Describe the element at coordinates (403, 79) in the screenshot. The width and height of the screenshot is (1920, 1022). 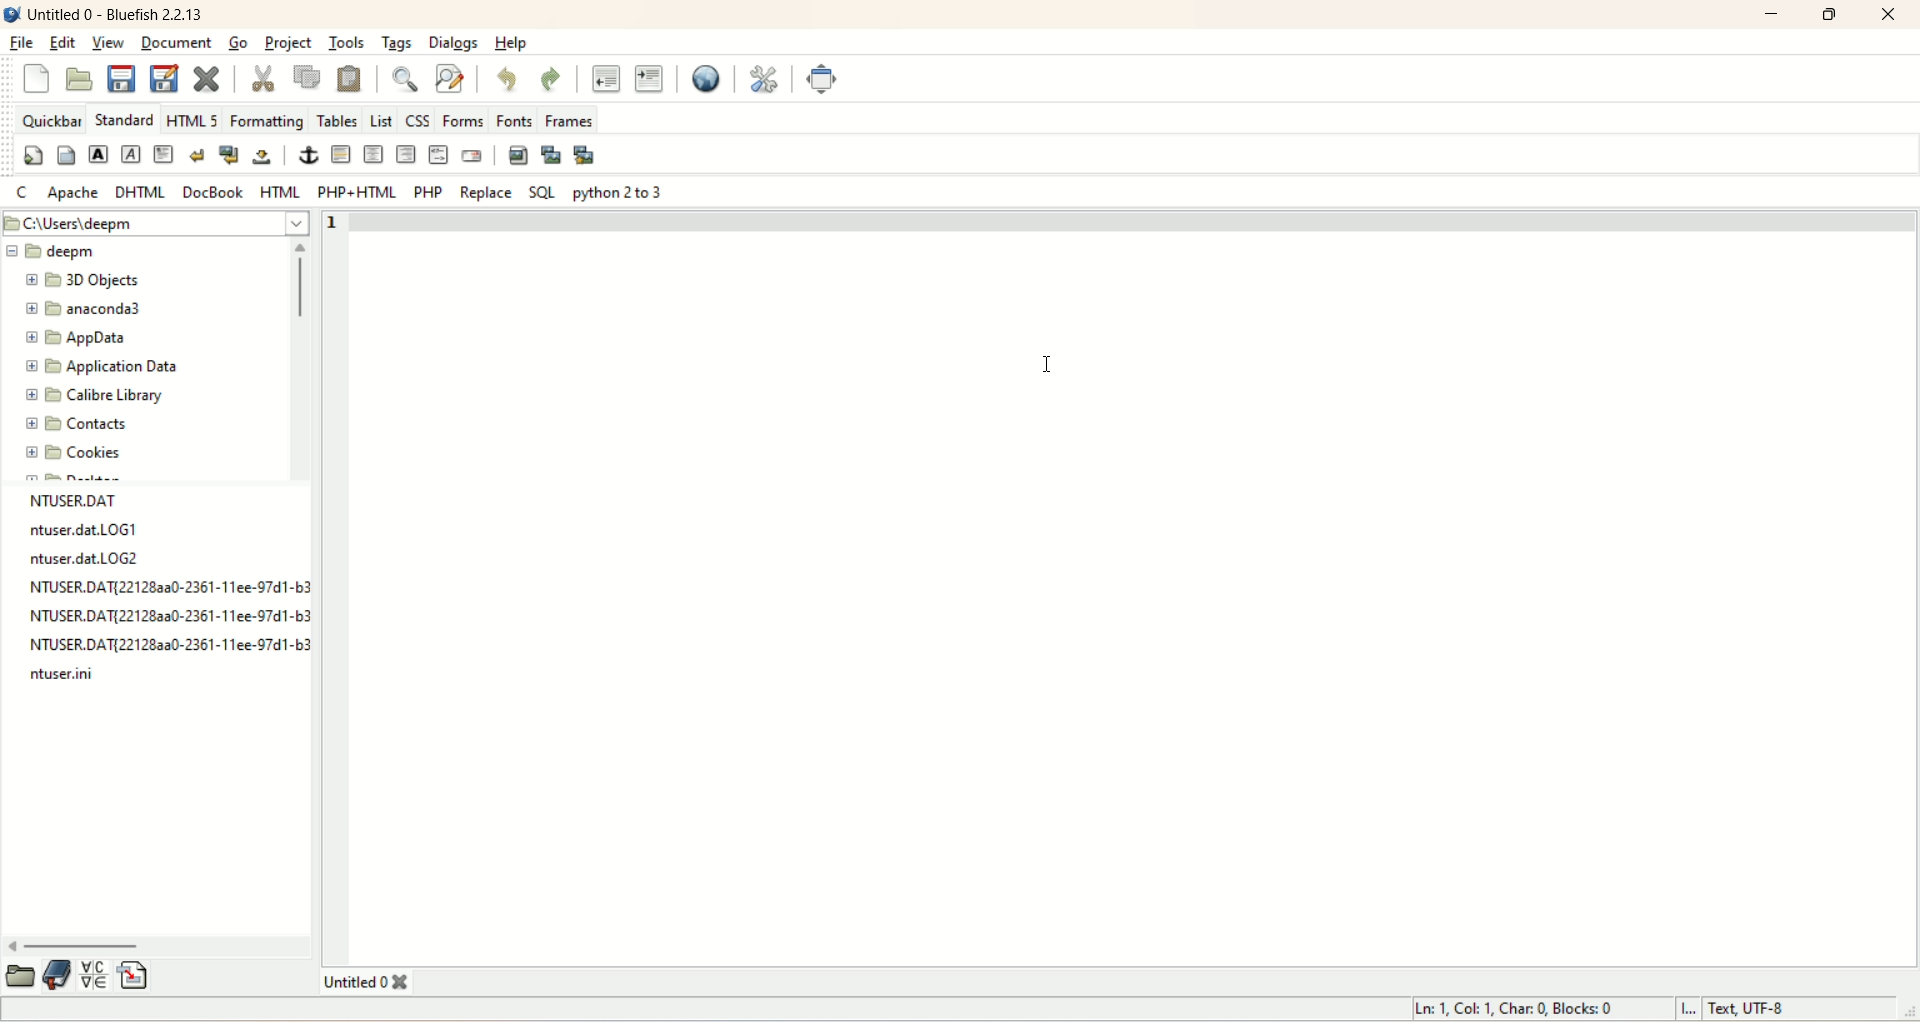
I see `find` at that location.